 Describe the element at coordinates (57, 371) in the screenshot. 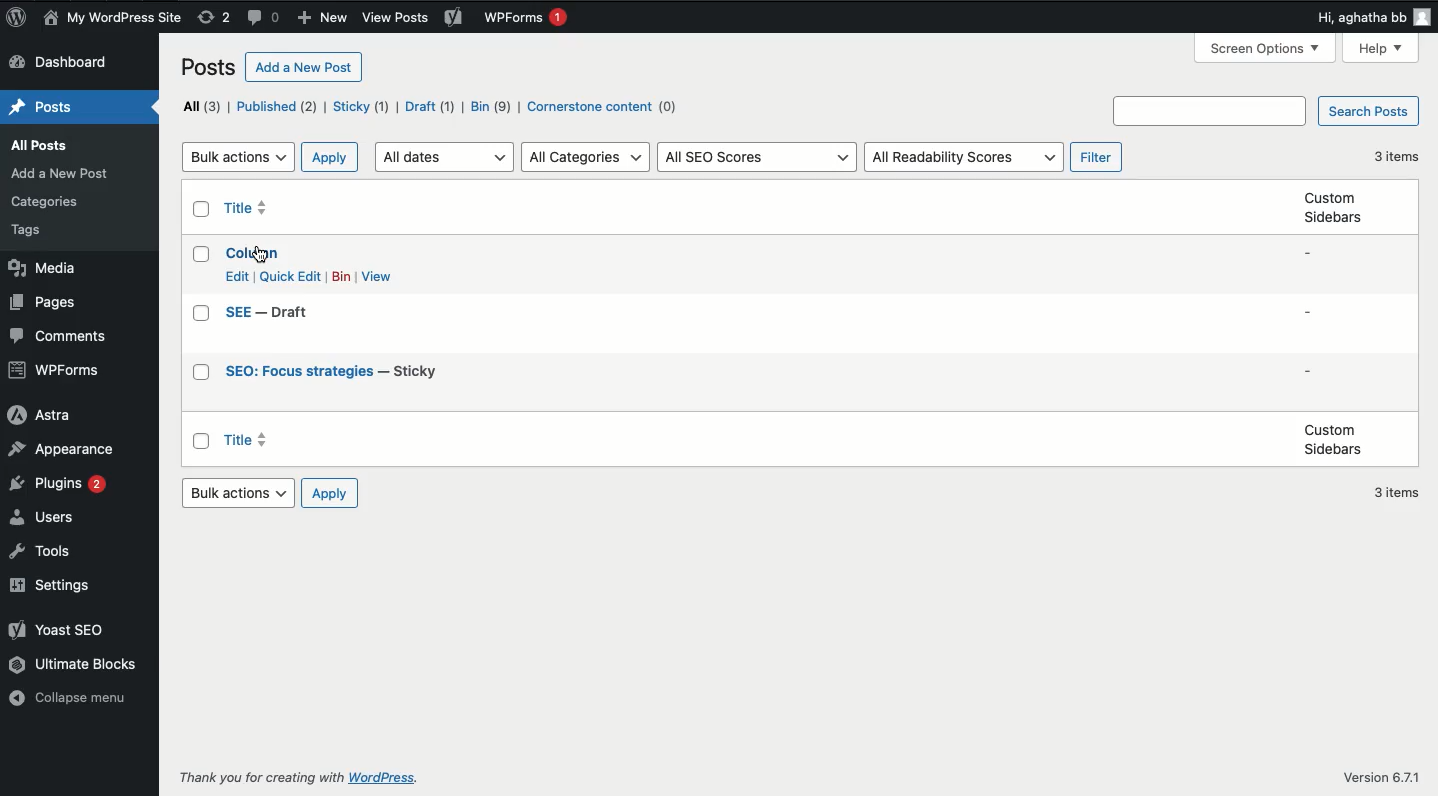

I see `WPForms` at that location.